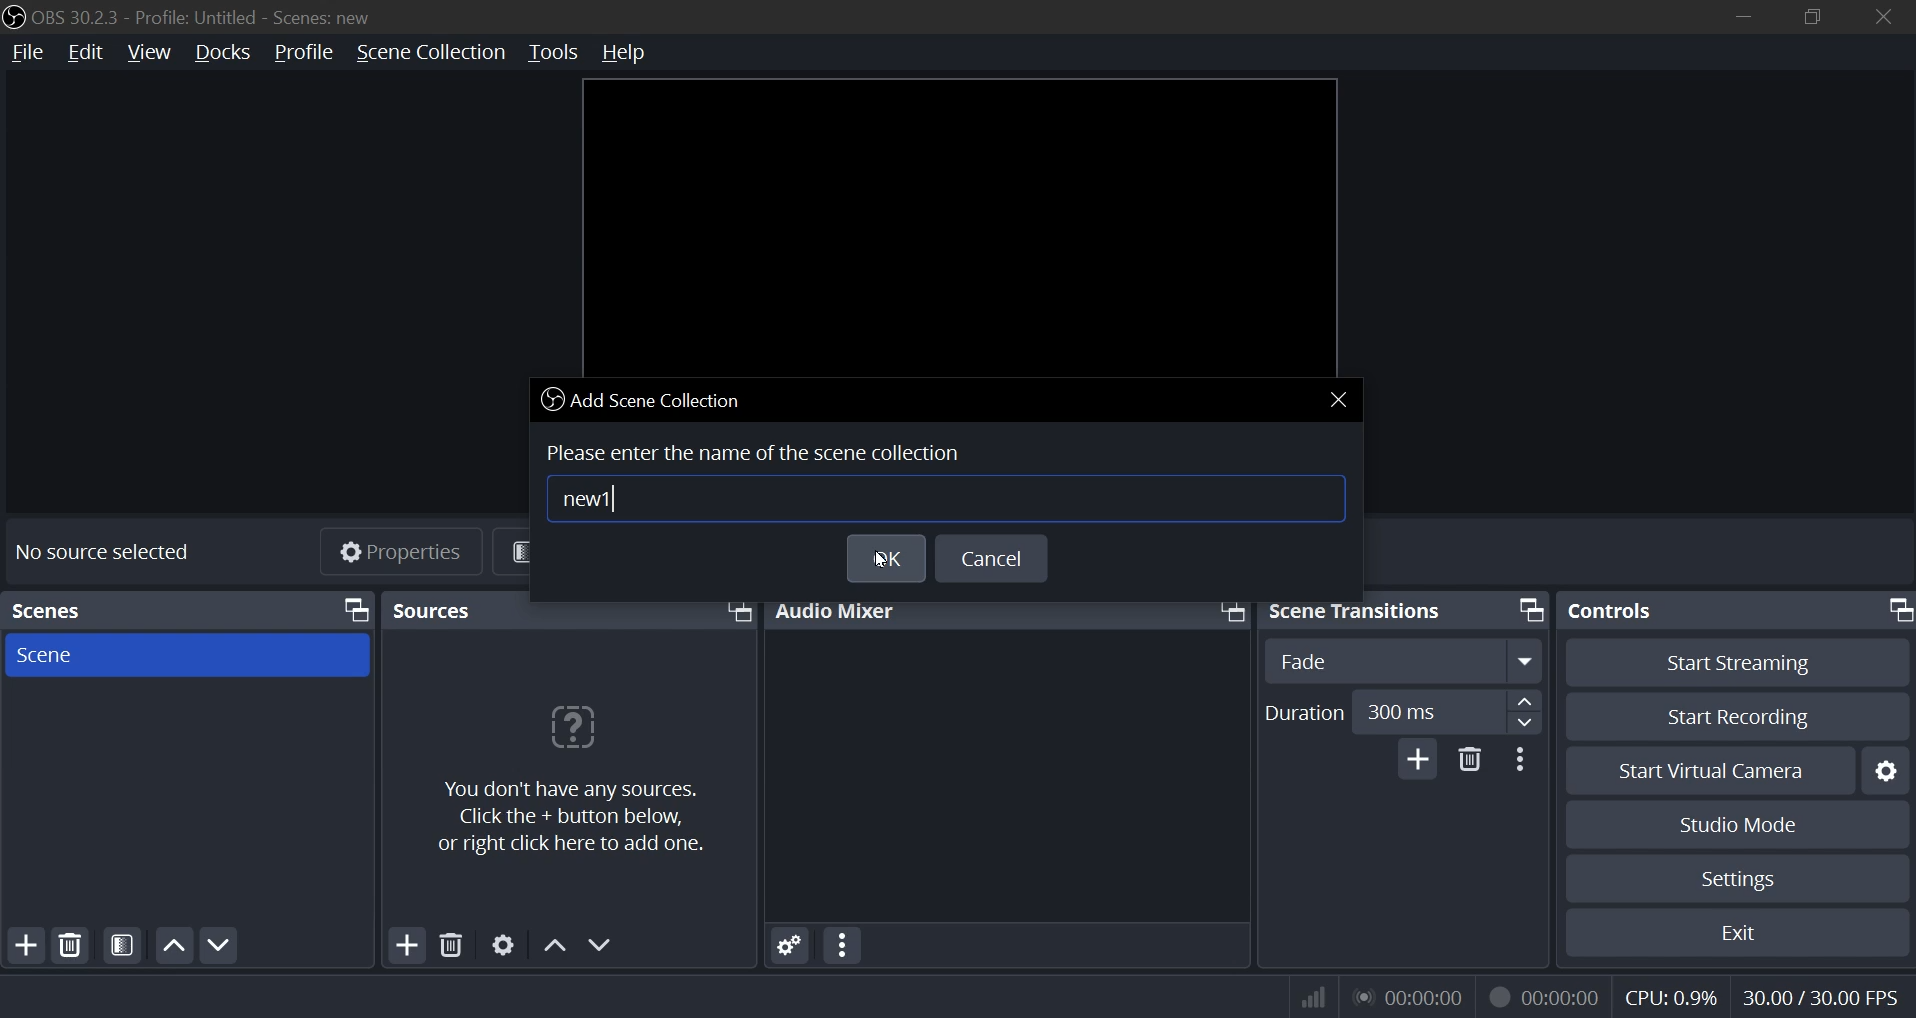 This screenshot has width=1916, height=1018. Describe the element at coordinates (223, 945) in the screenshot. I see `down scene` at that location.